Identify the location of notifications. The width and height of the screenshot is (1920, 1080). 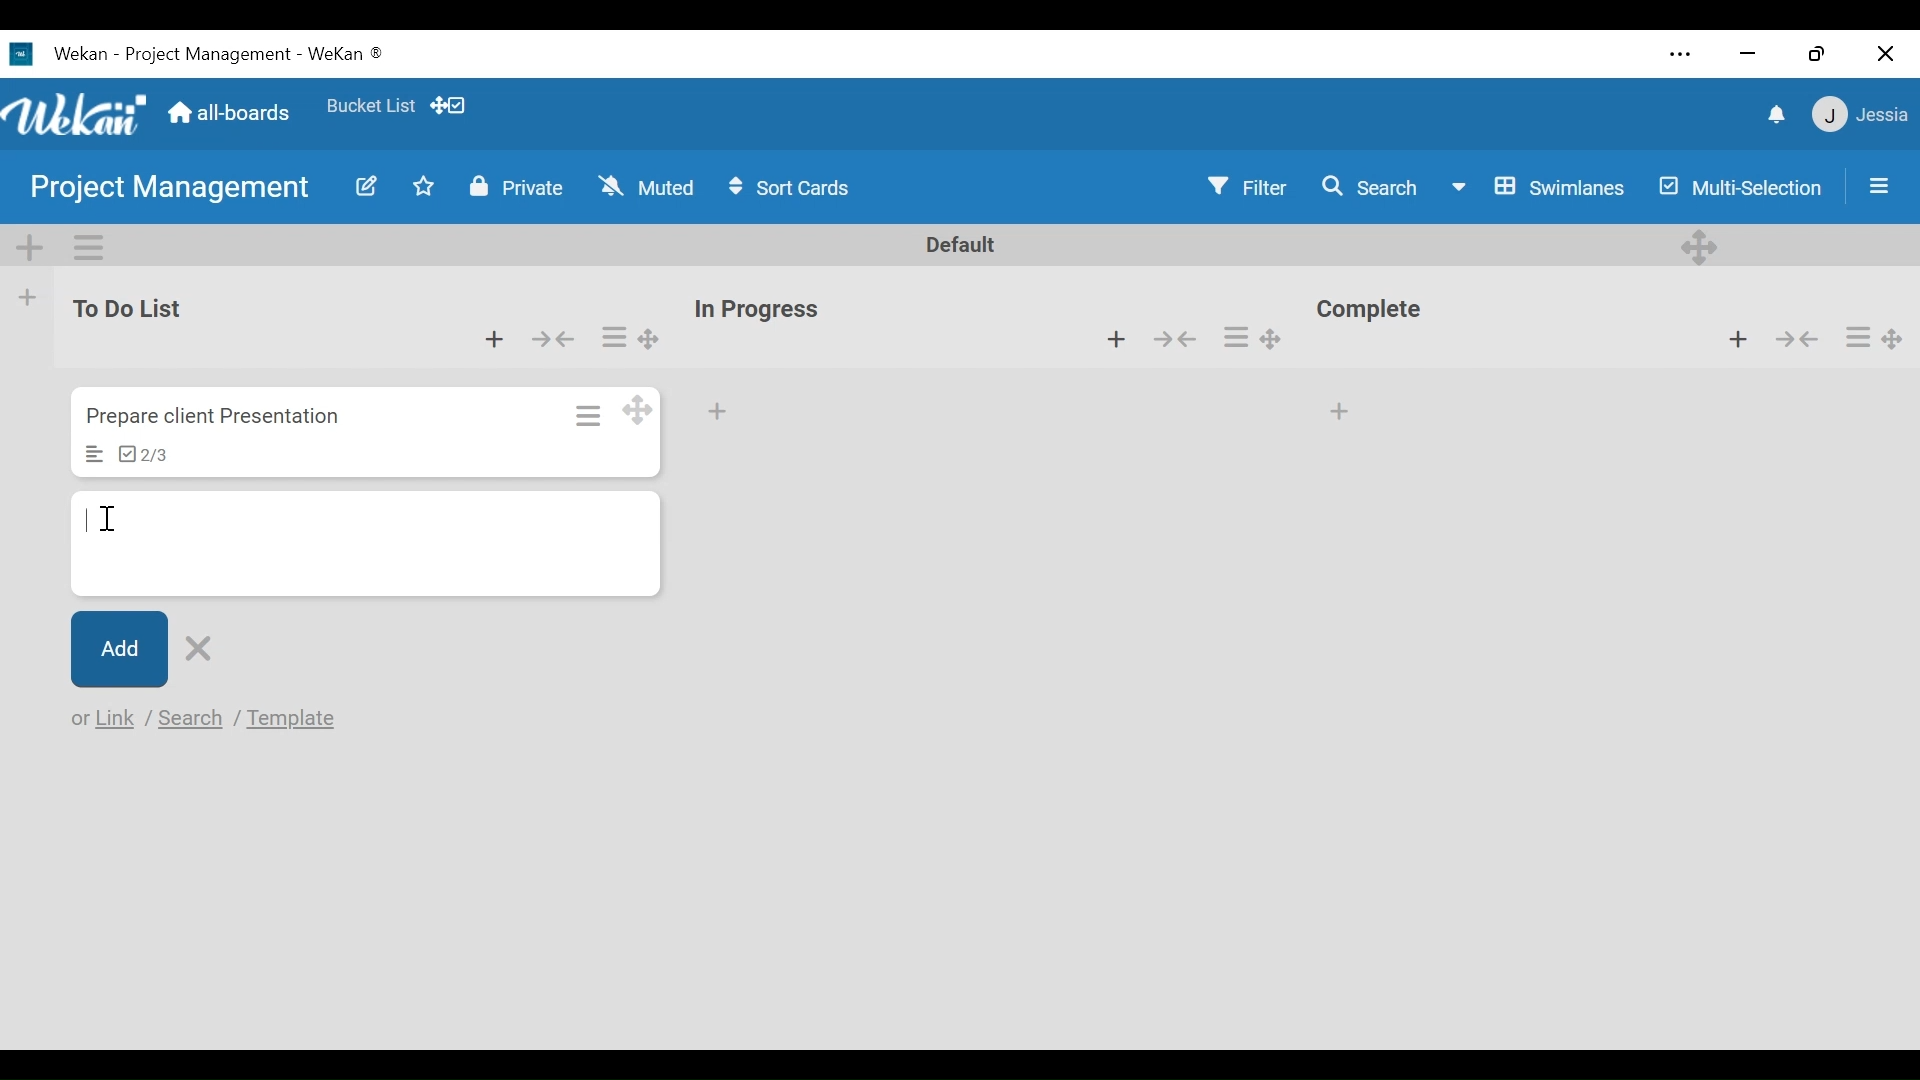
(1771, 113).